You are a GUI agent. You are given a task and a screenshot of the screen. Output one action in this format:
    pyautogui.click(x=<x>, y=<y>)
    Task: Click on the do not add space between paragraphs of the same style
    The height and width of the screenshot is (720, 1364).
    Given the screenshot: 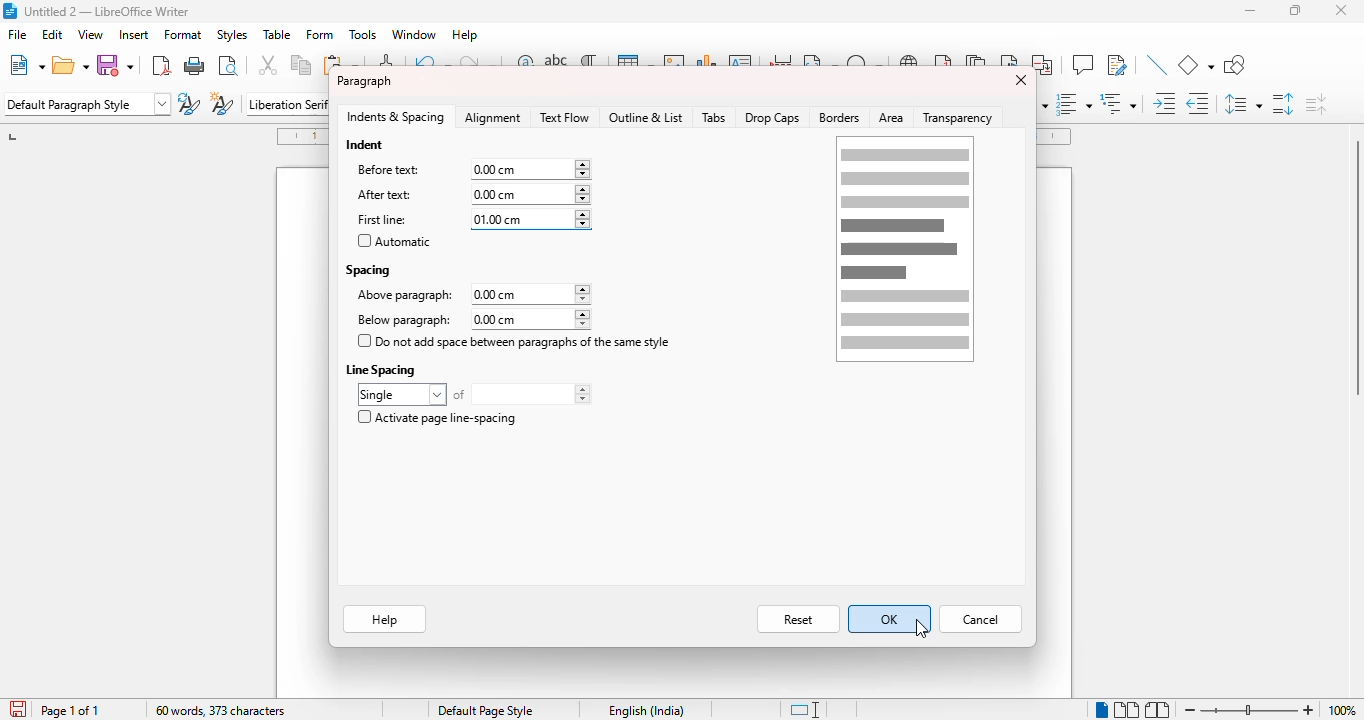 What is the action you would take?
    pyautogui.click(x=515, y=341)
    